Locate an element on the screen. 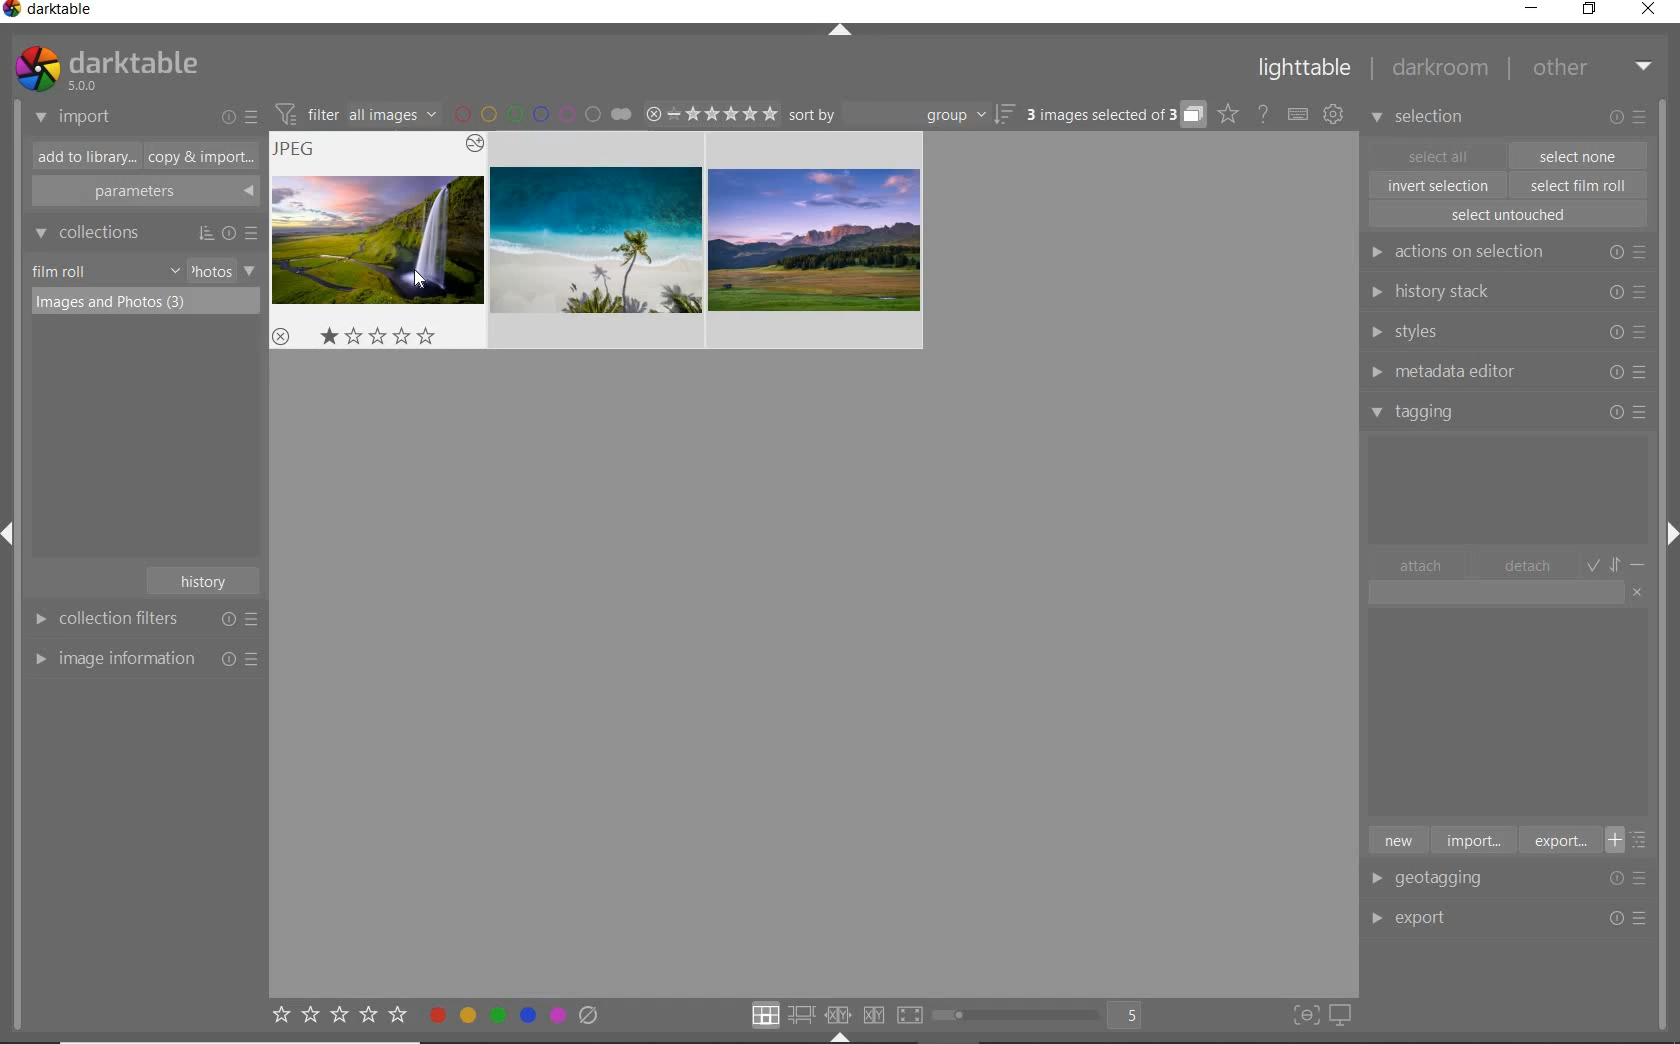  Expand is located at coordinates (16, 538).